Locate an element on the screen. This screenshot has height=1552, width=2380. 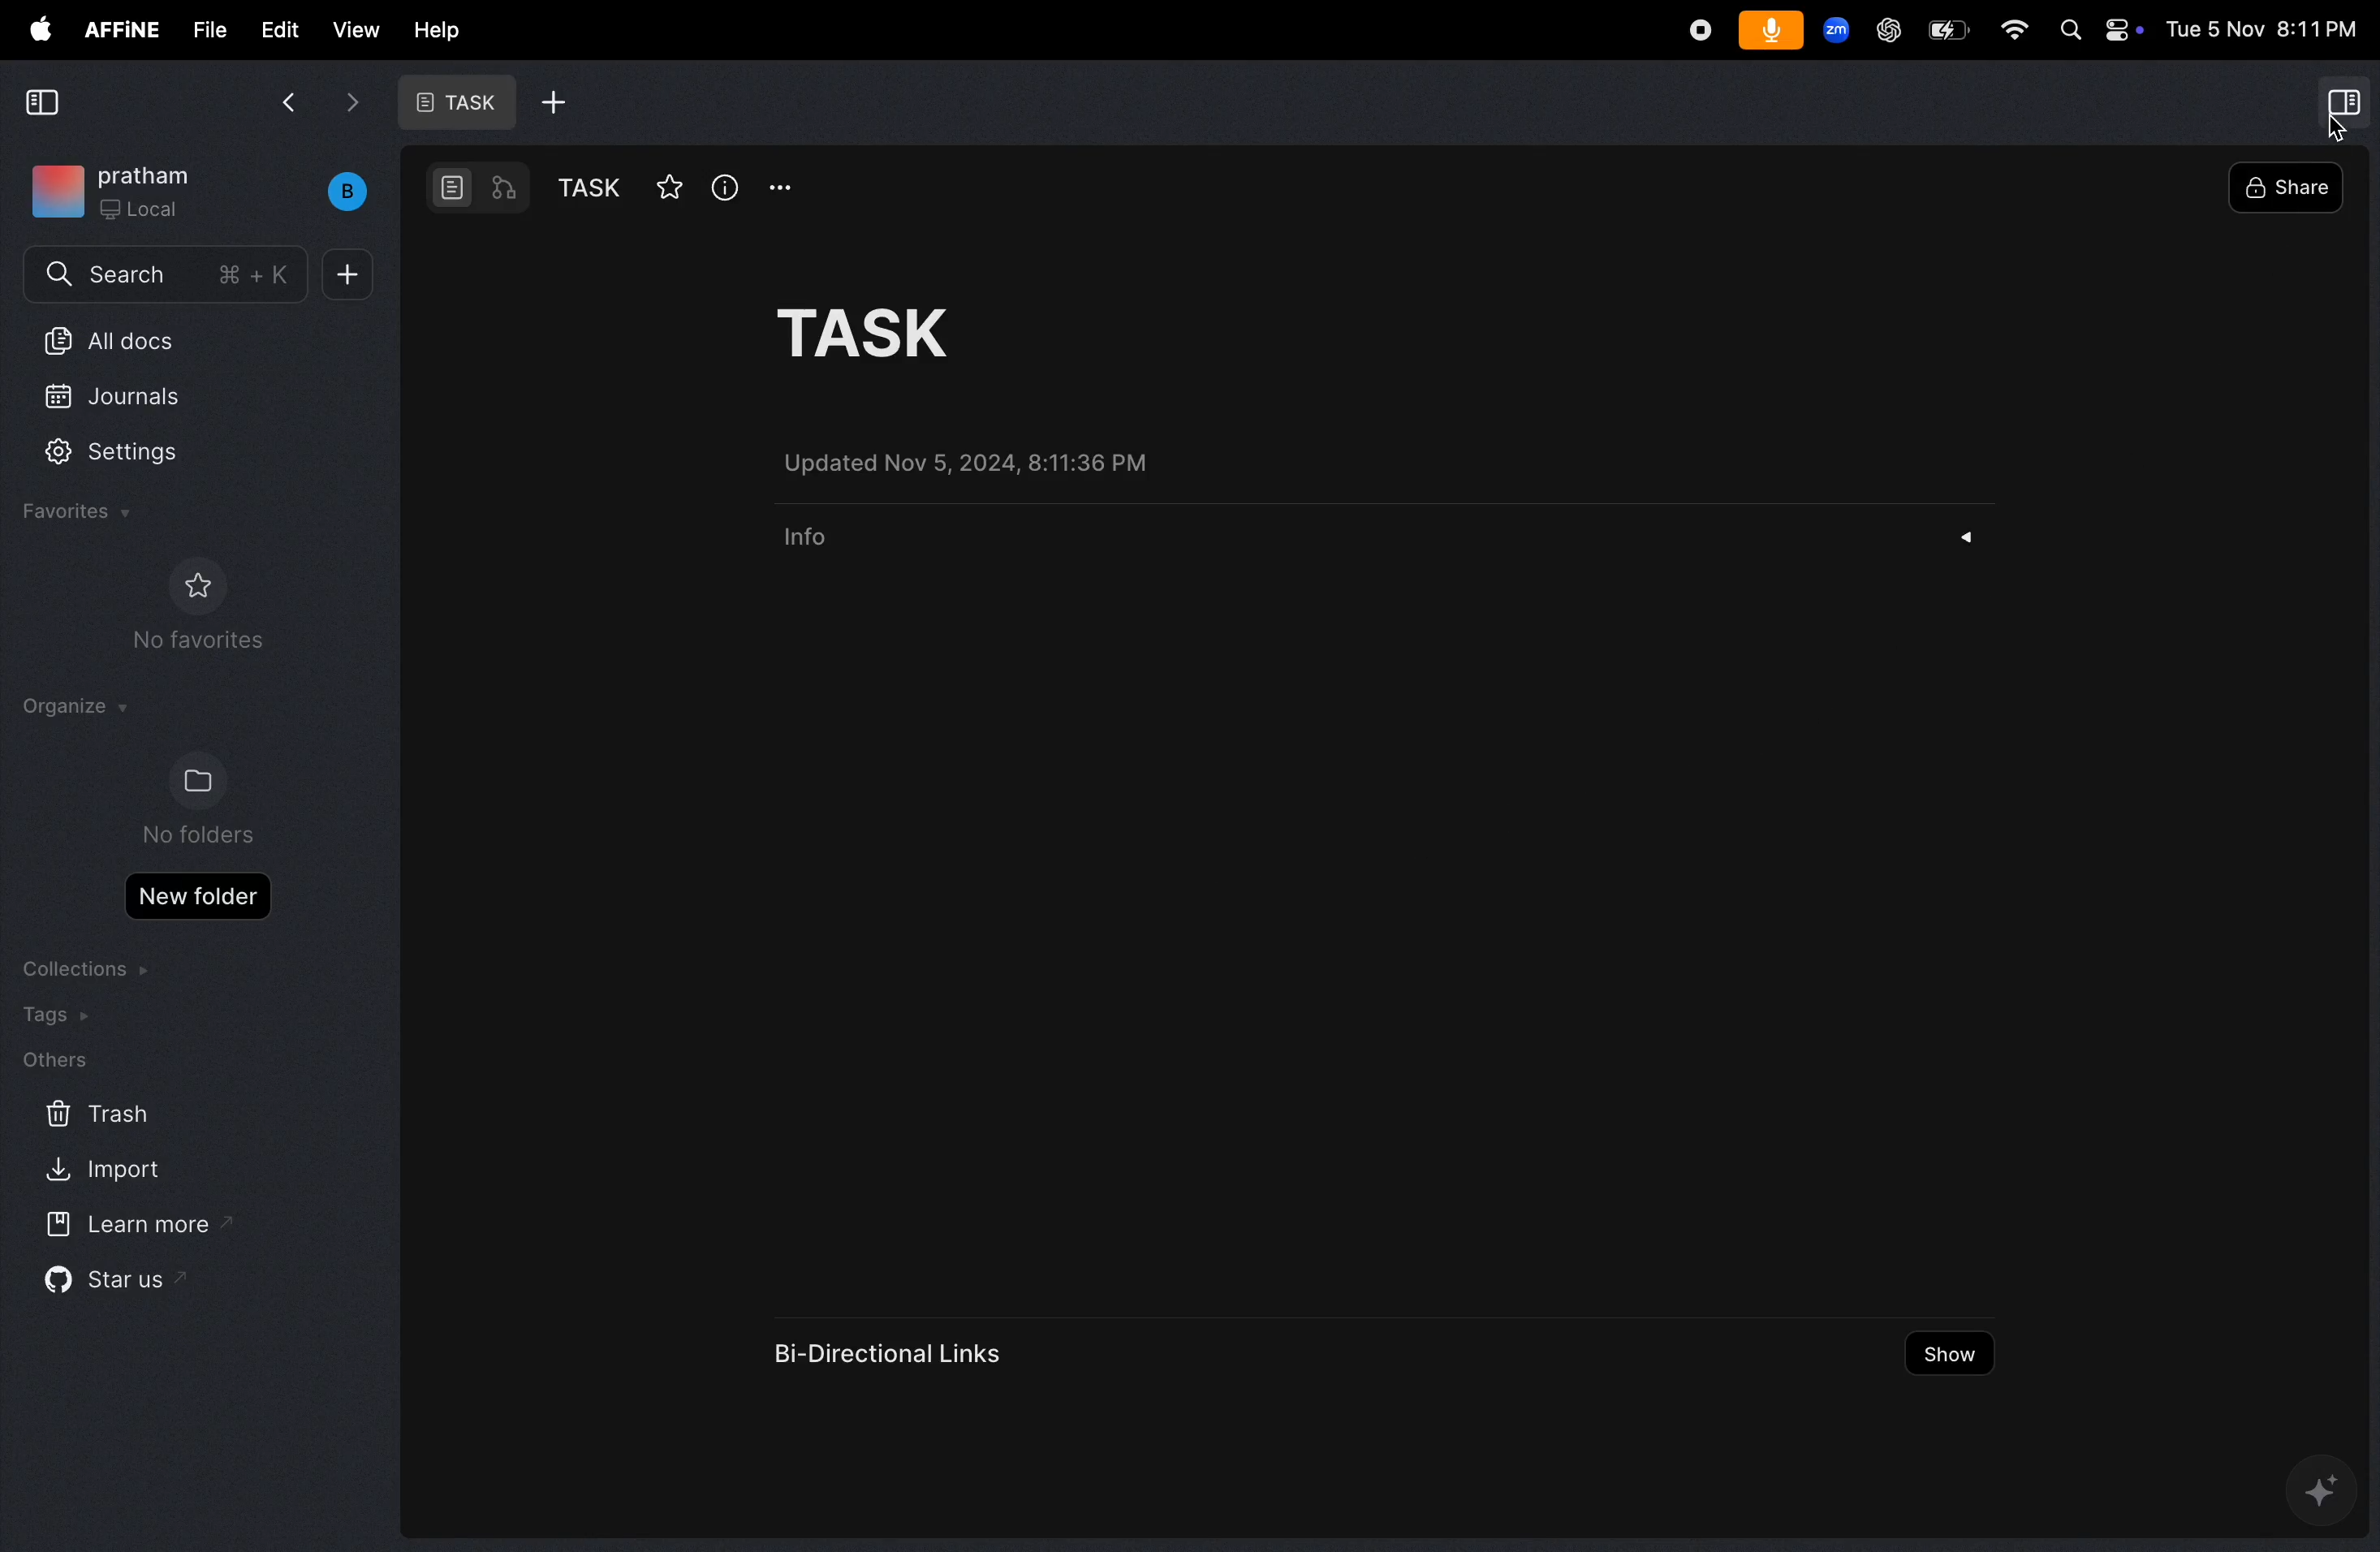
task title is located at coordinates (863, 333).